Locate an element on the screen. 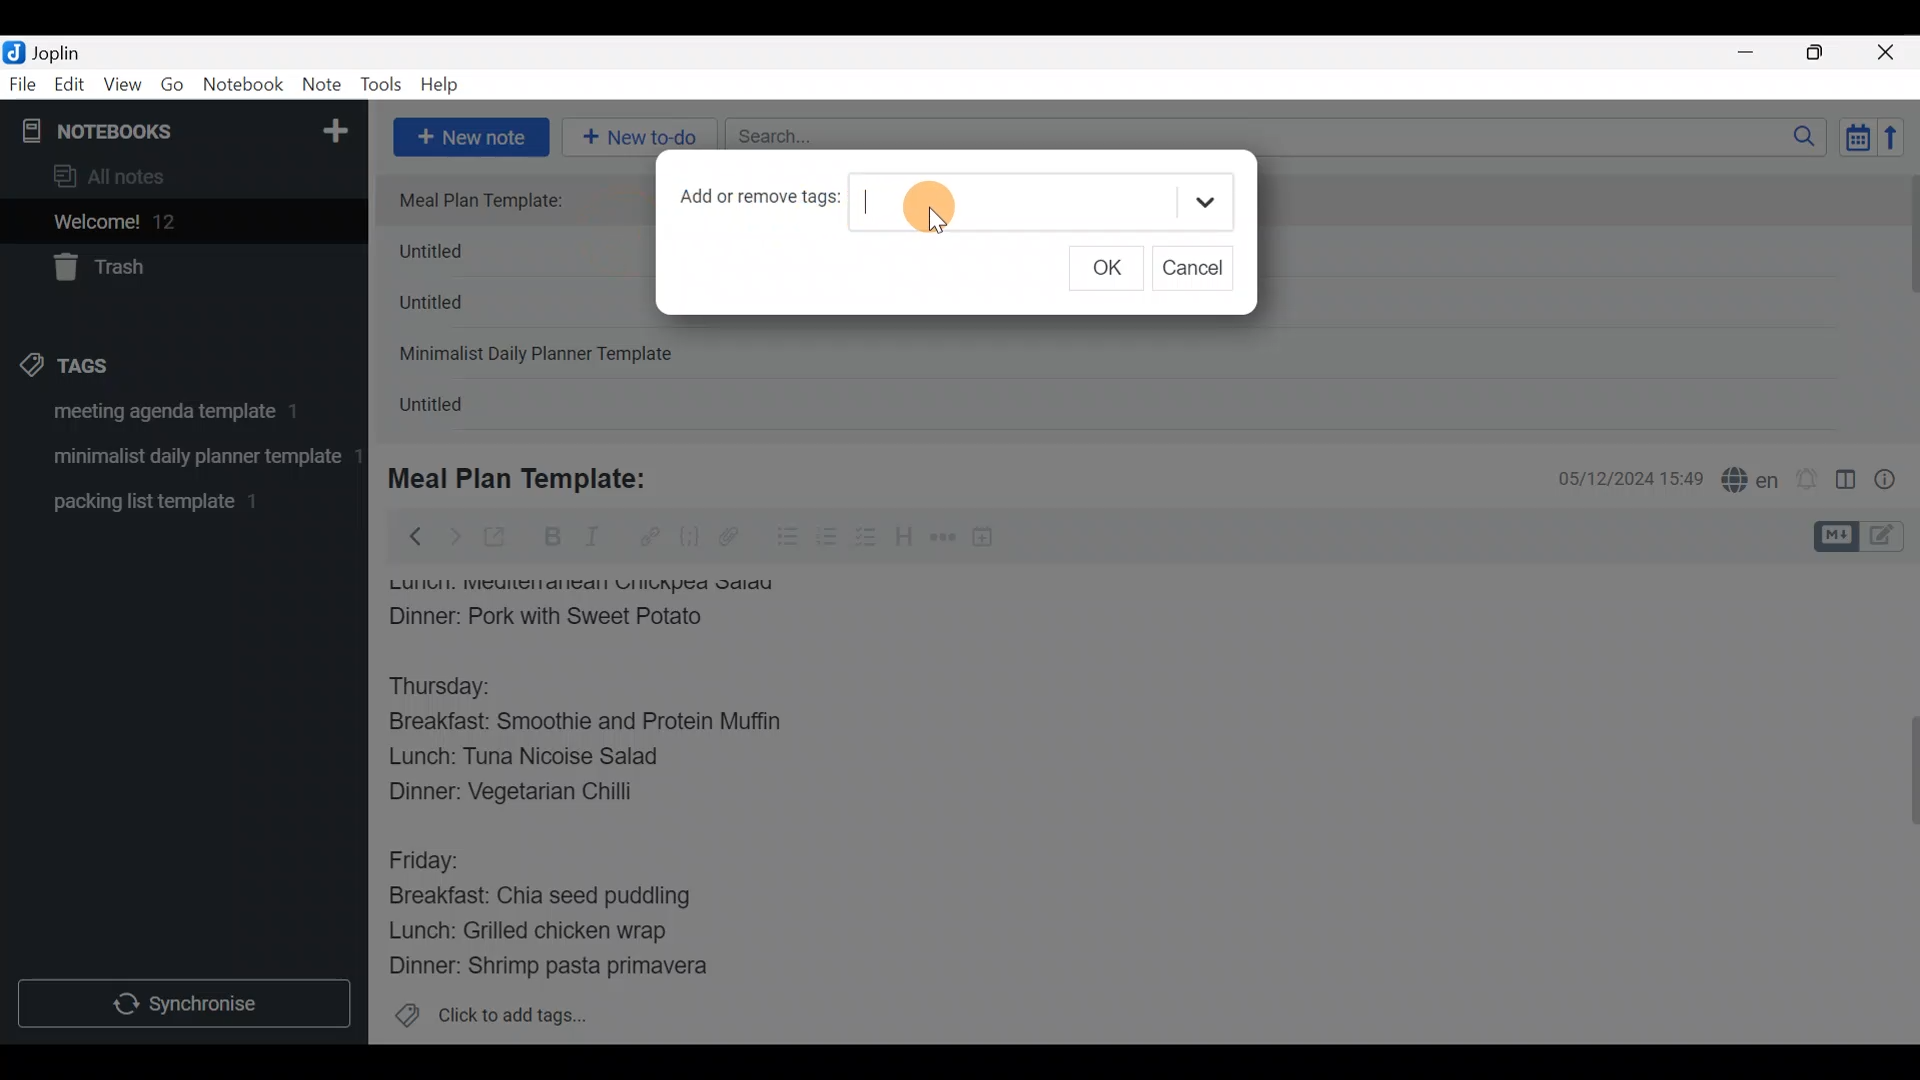  Tools is located at coordinates (382, 86).